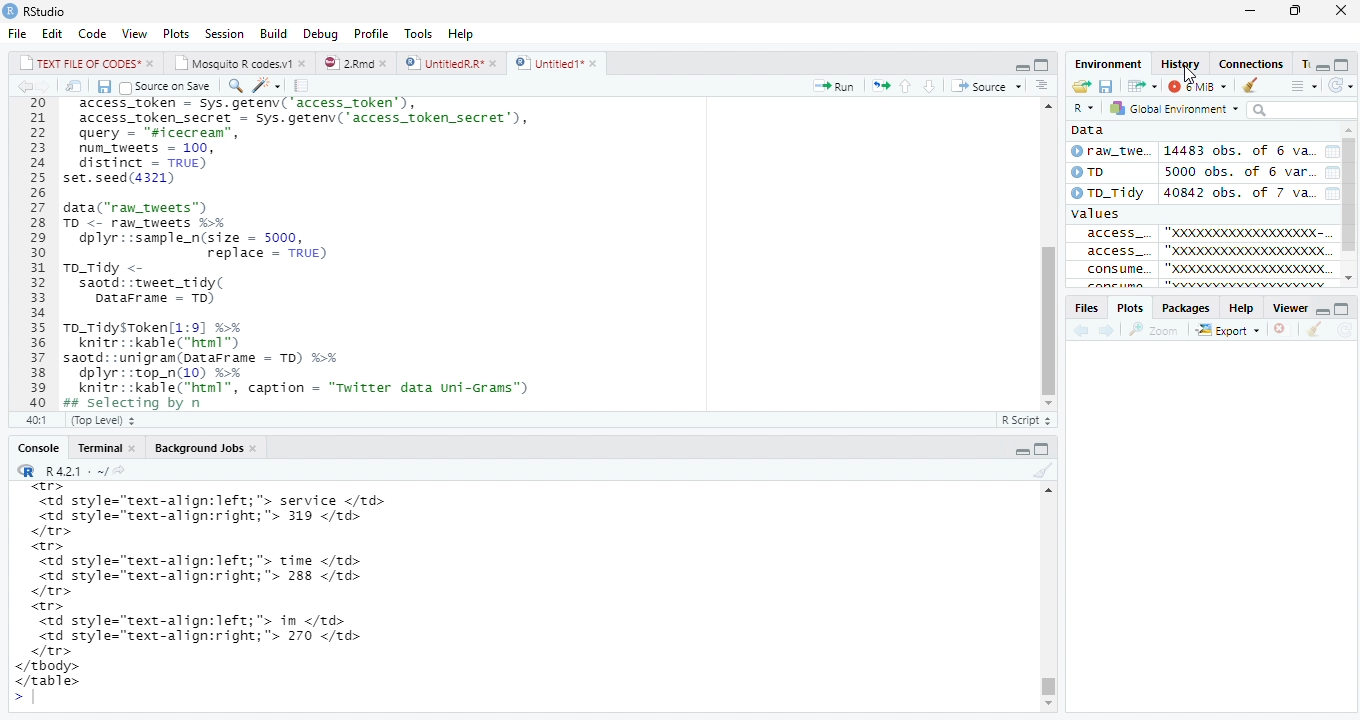 The height and width of the screenshot is (720, 1360). What do you see at coordinates (56, 11) in the screenshot?
I see ` RStudio` at bounding box center [56, 11].